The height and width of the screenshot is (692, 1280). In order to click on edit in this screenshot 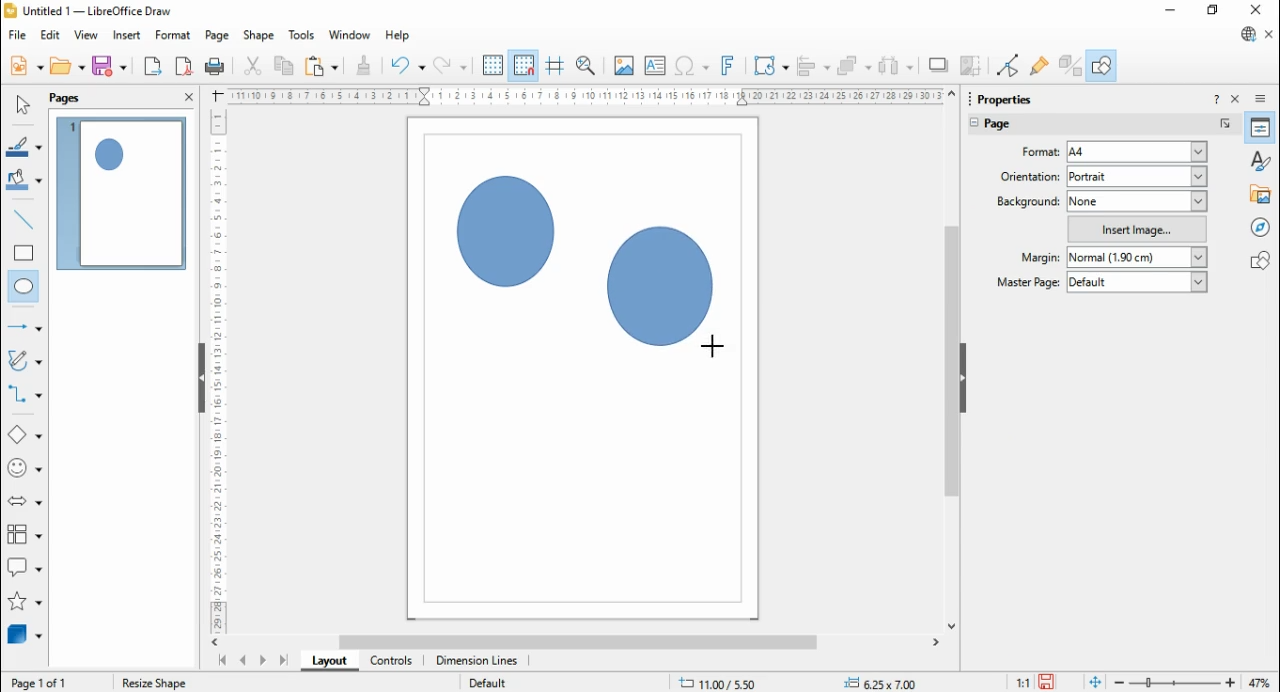, I will do `click(50, 35)`.